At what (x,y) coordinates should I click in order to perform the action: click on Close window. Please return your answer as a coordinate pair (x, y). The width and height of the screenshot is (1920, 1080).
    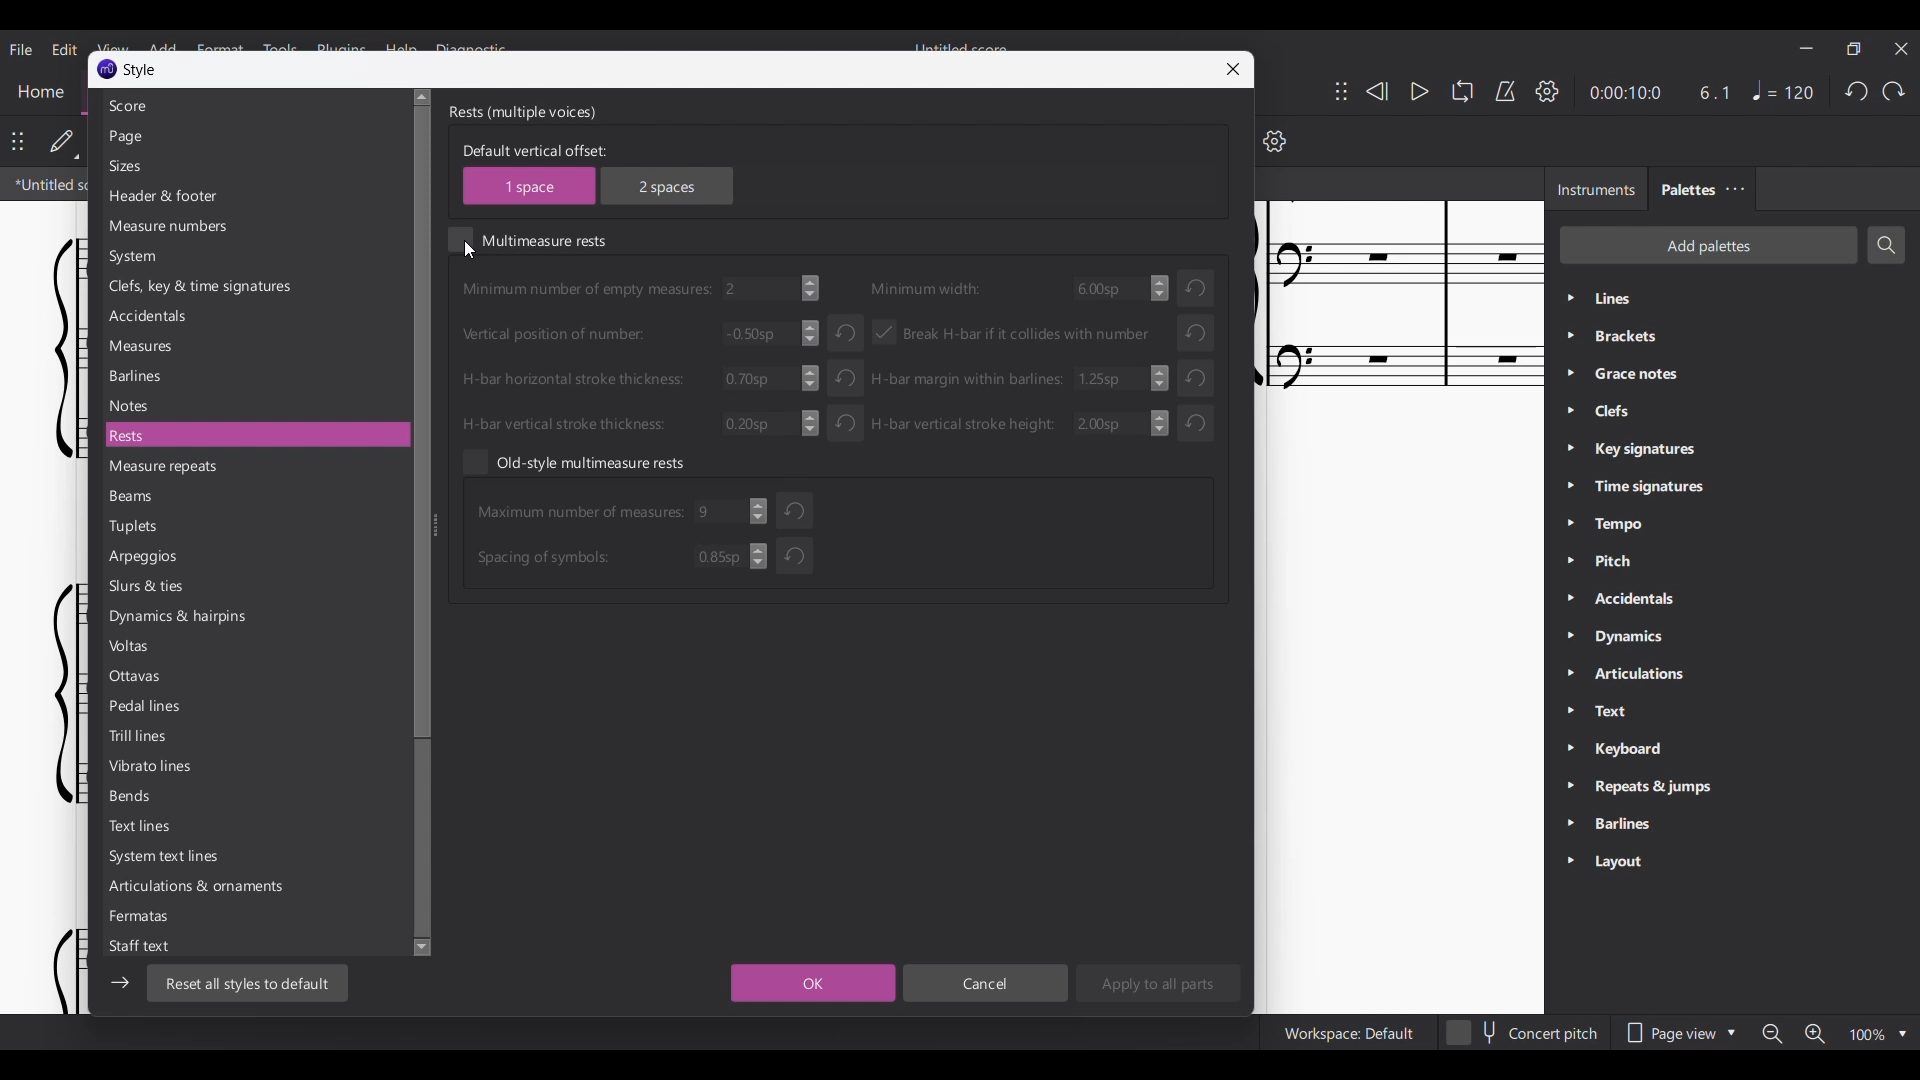
    Looking at the image, I should click on (1234, 69).